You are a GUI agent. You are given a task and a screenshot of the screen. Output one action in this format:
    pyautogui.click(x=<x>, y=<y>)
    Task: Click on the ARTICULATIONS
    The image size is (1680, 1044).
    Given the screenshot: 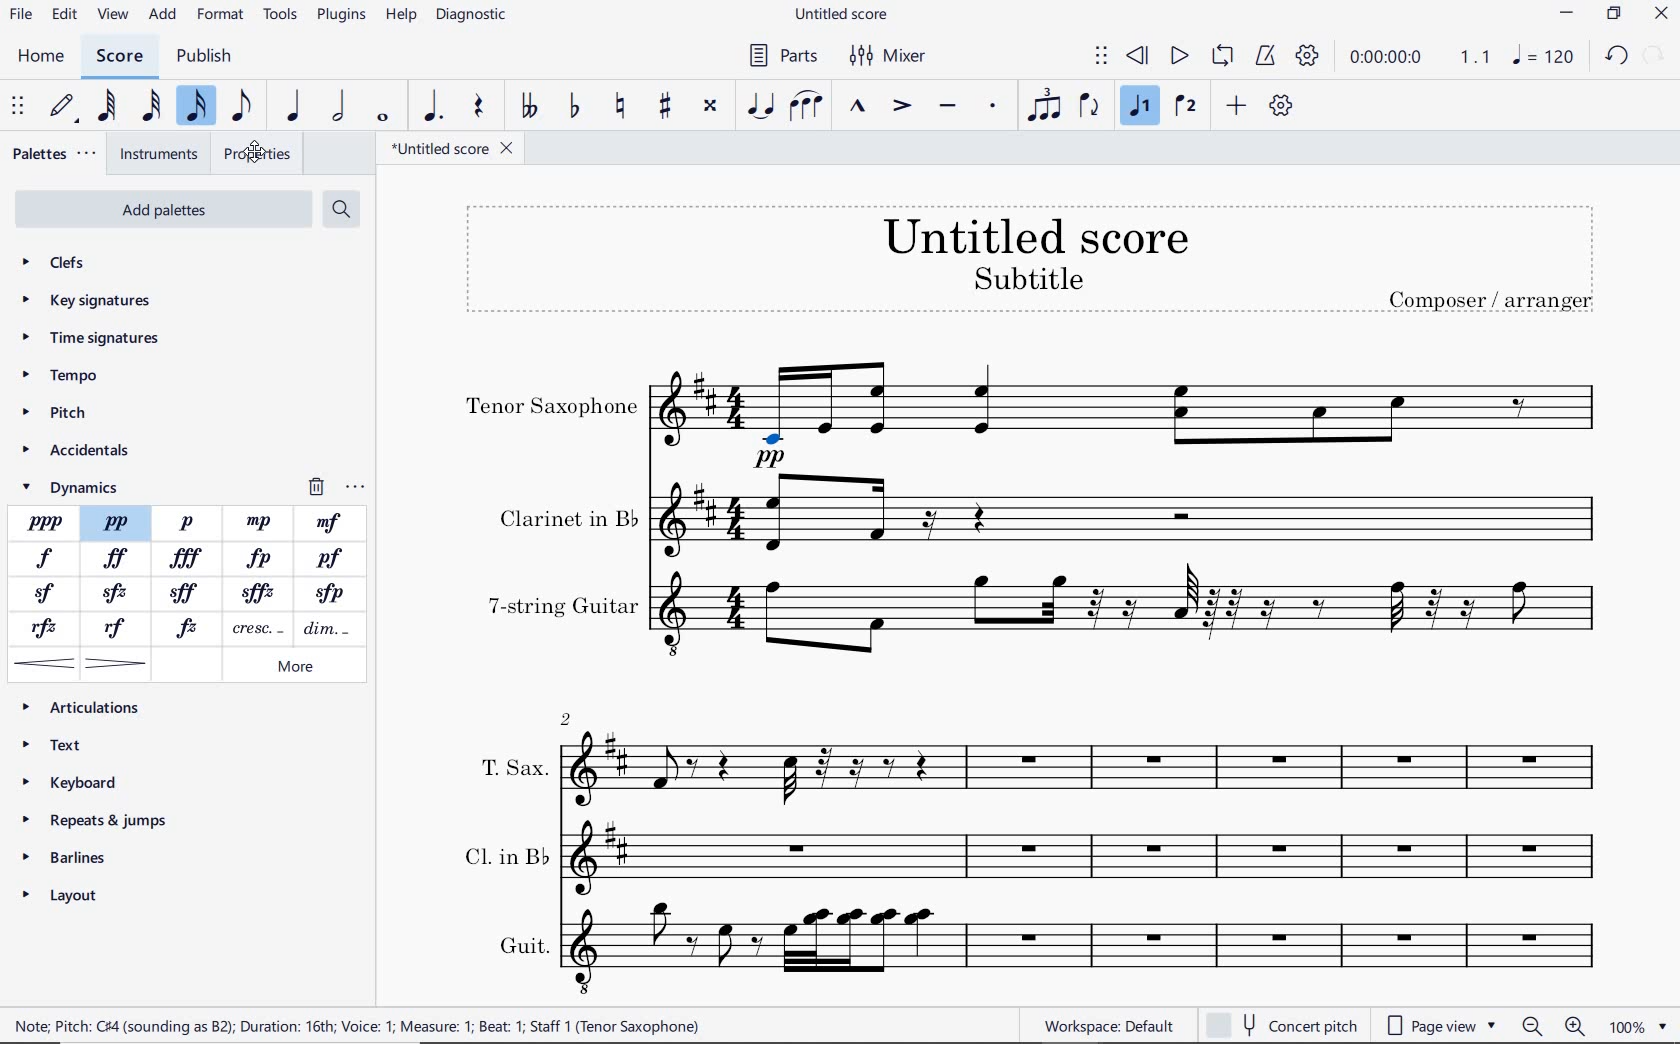 What is the action you would take?
    pyautogui.click(x=82, y=708)
    